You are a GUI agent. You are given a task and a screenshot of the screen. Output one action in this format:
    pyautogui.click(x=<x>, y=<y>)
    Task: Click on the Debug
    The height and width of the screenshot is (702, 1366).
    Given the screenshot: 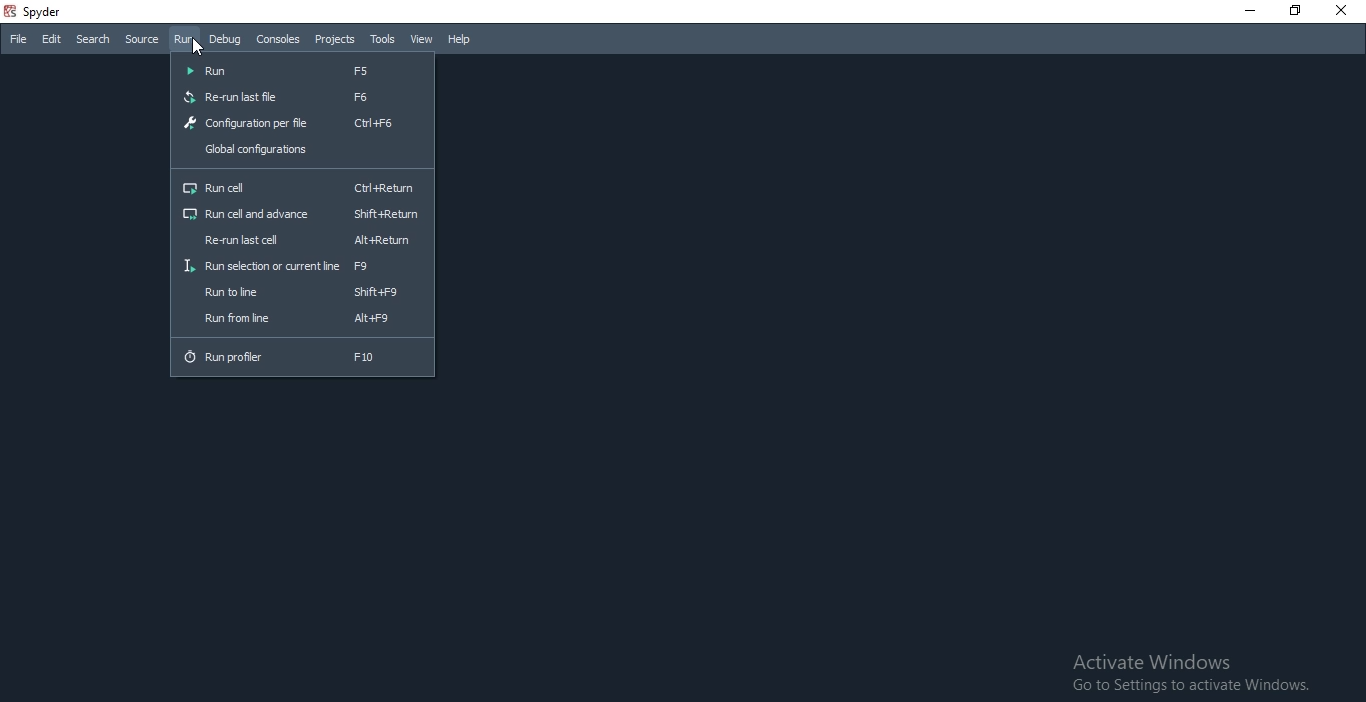 What is the action you would take?
    pyautogui.click(x=223, y=37)
    